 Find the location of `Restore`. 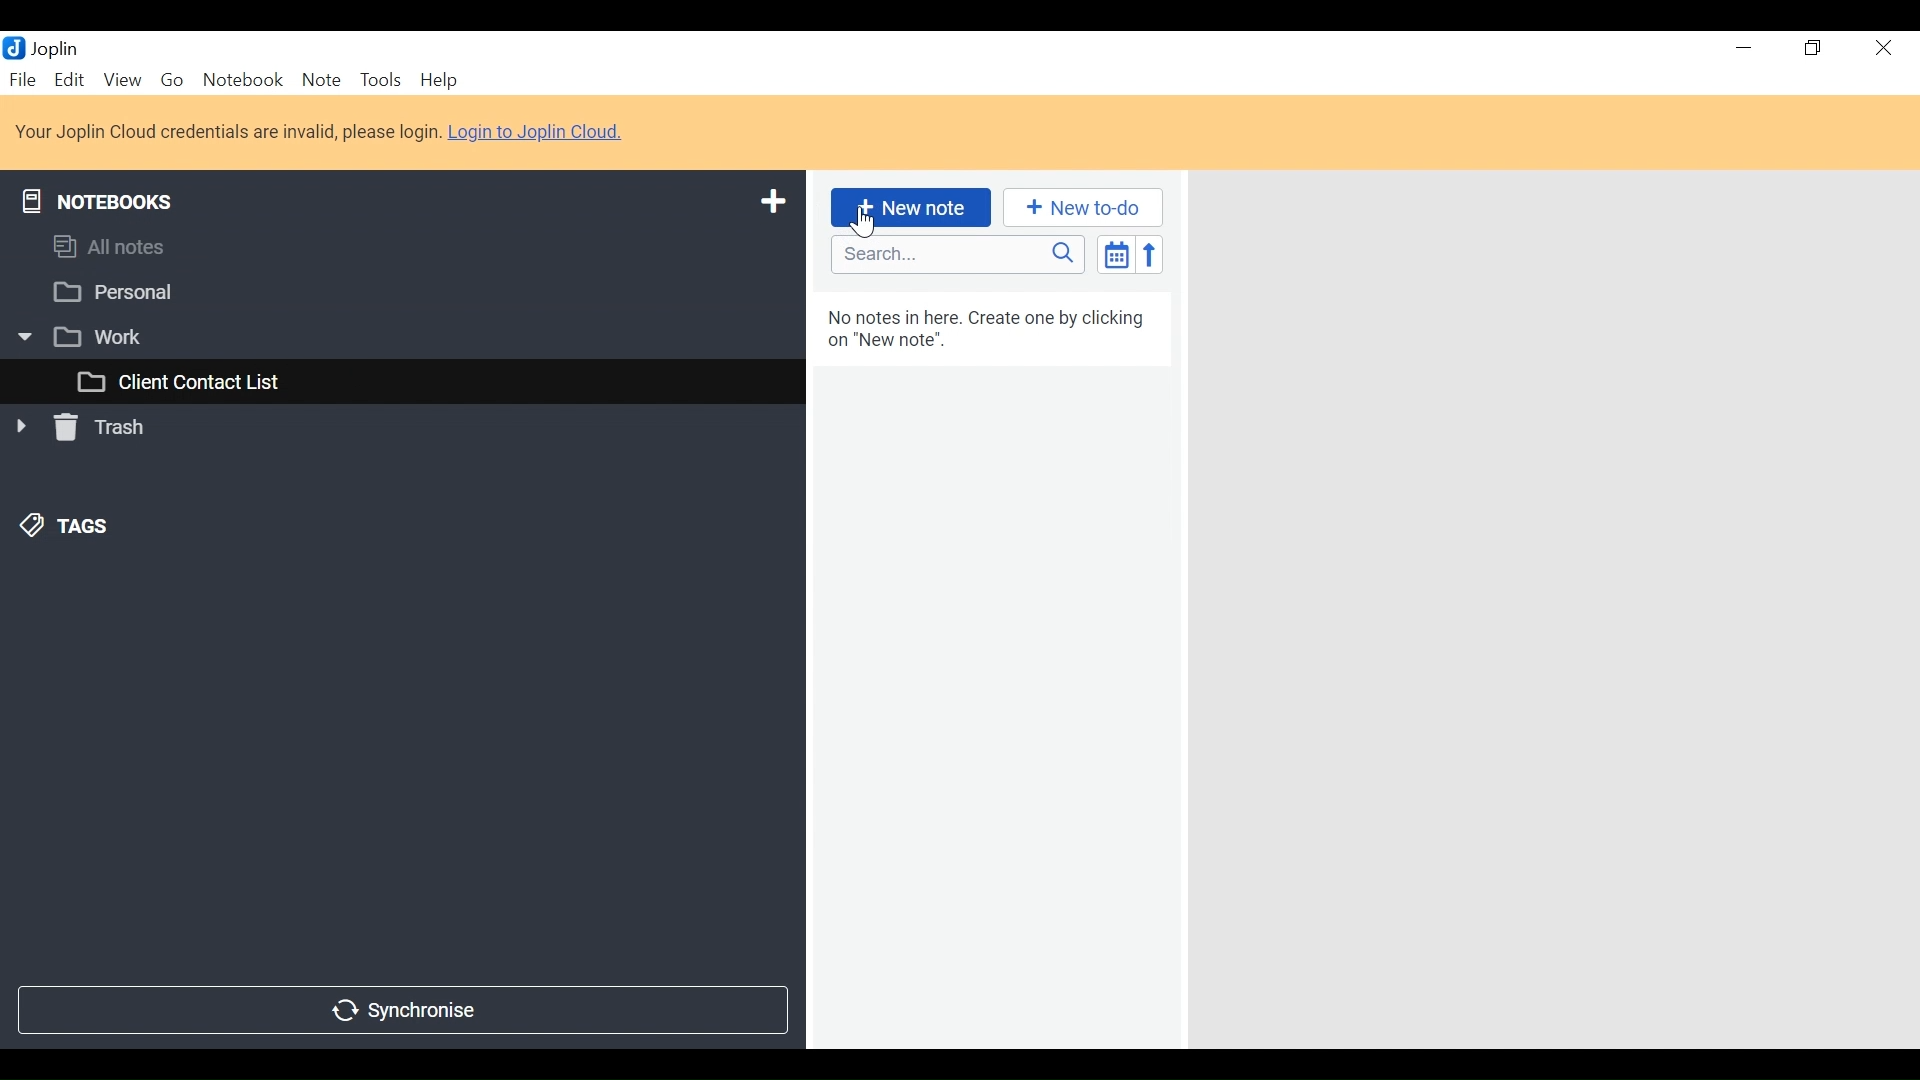

Restore is located at coordinates (1813, 48).